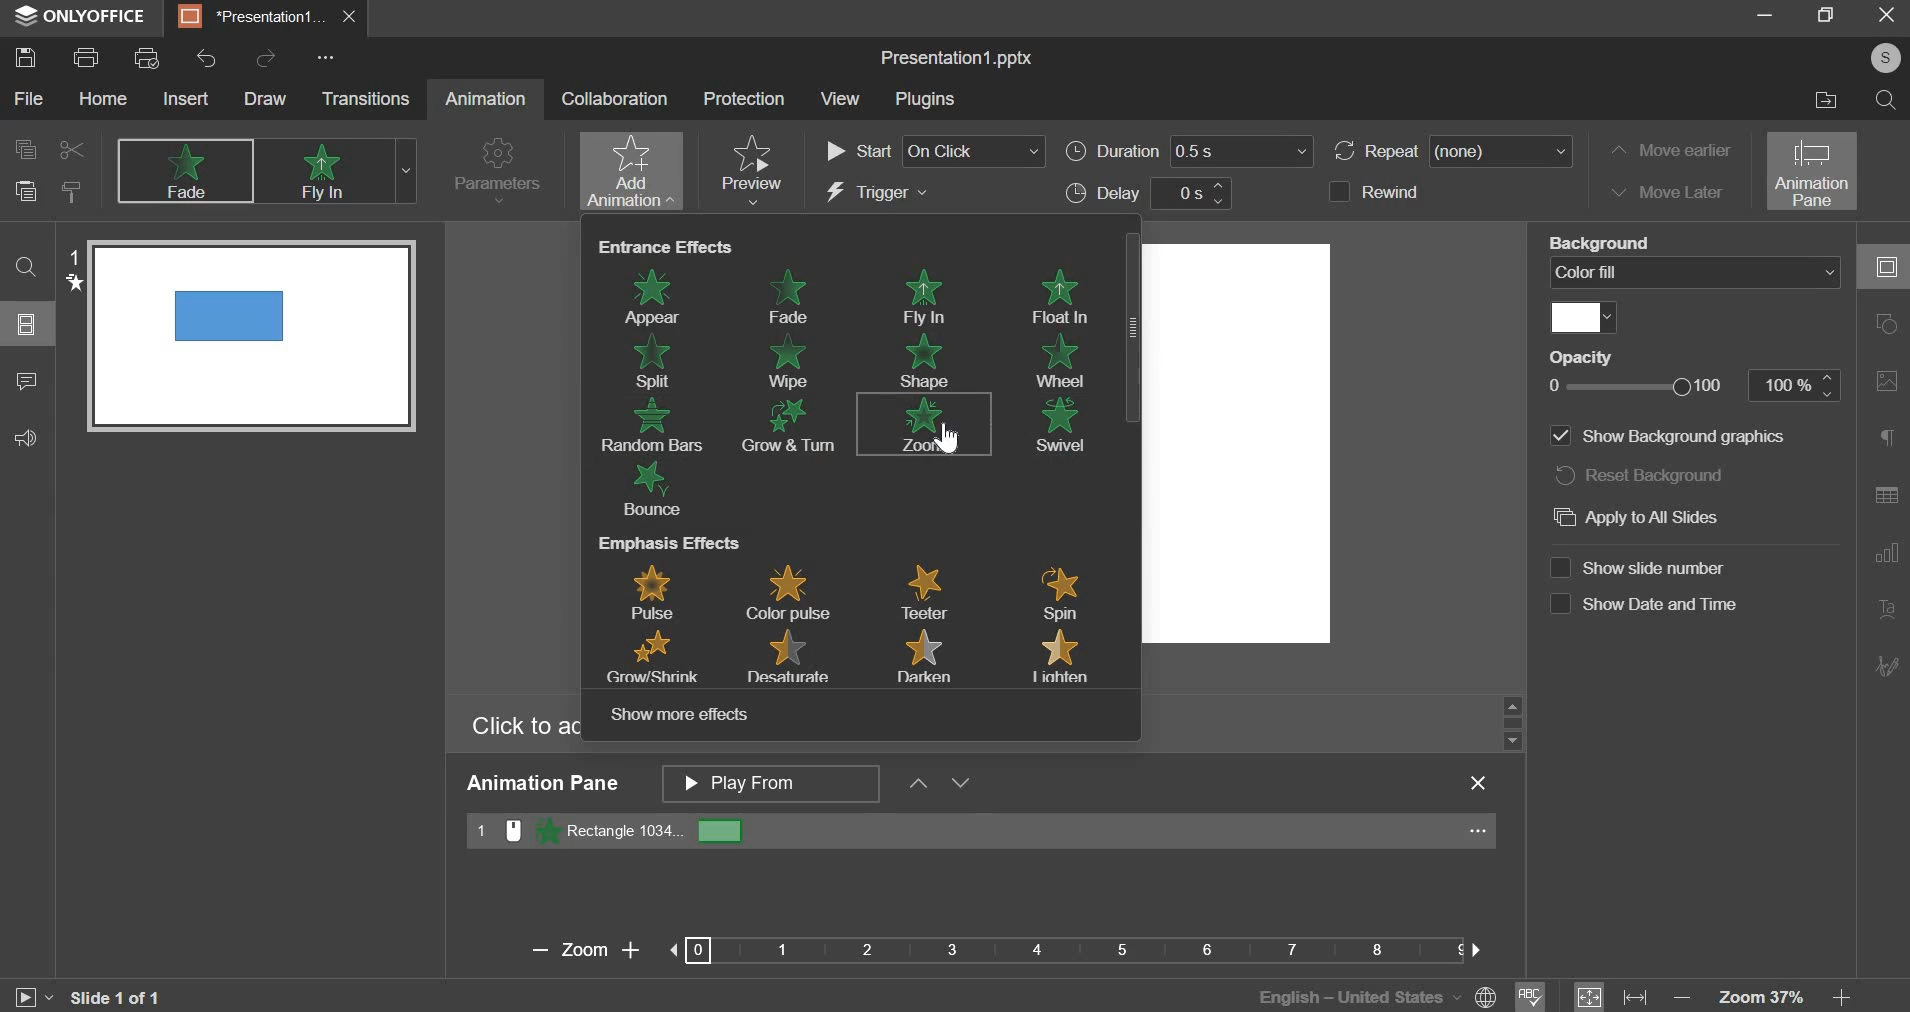  What do you see at coordinates (1600, 241) in the screenshot?
I see `Fill` at bounding box center [1600, 241].